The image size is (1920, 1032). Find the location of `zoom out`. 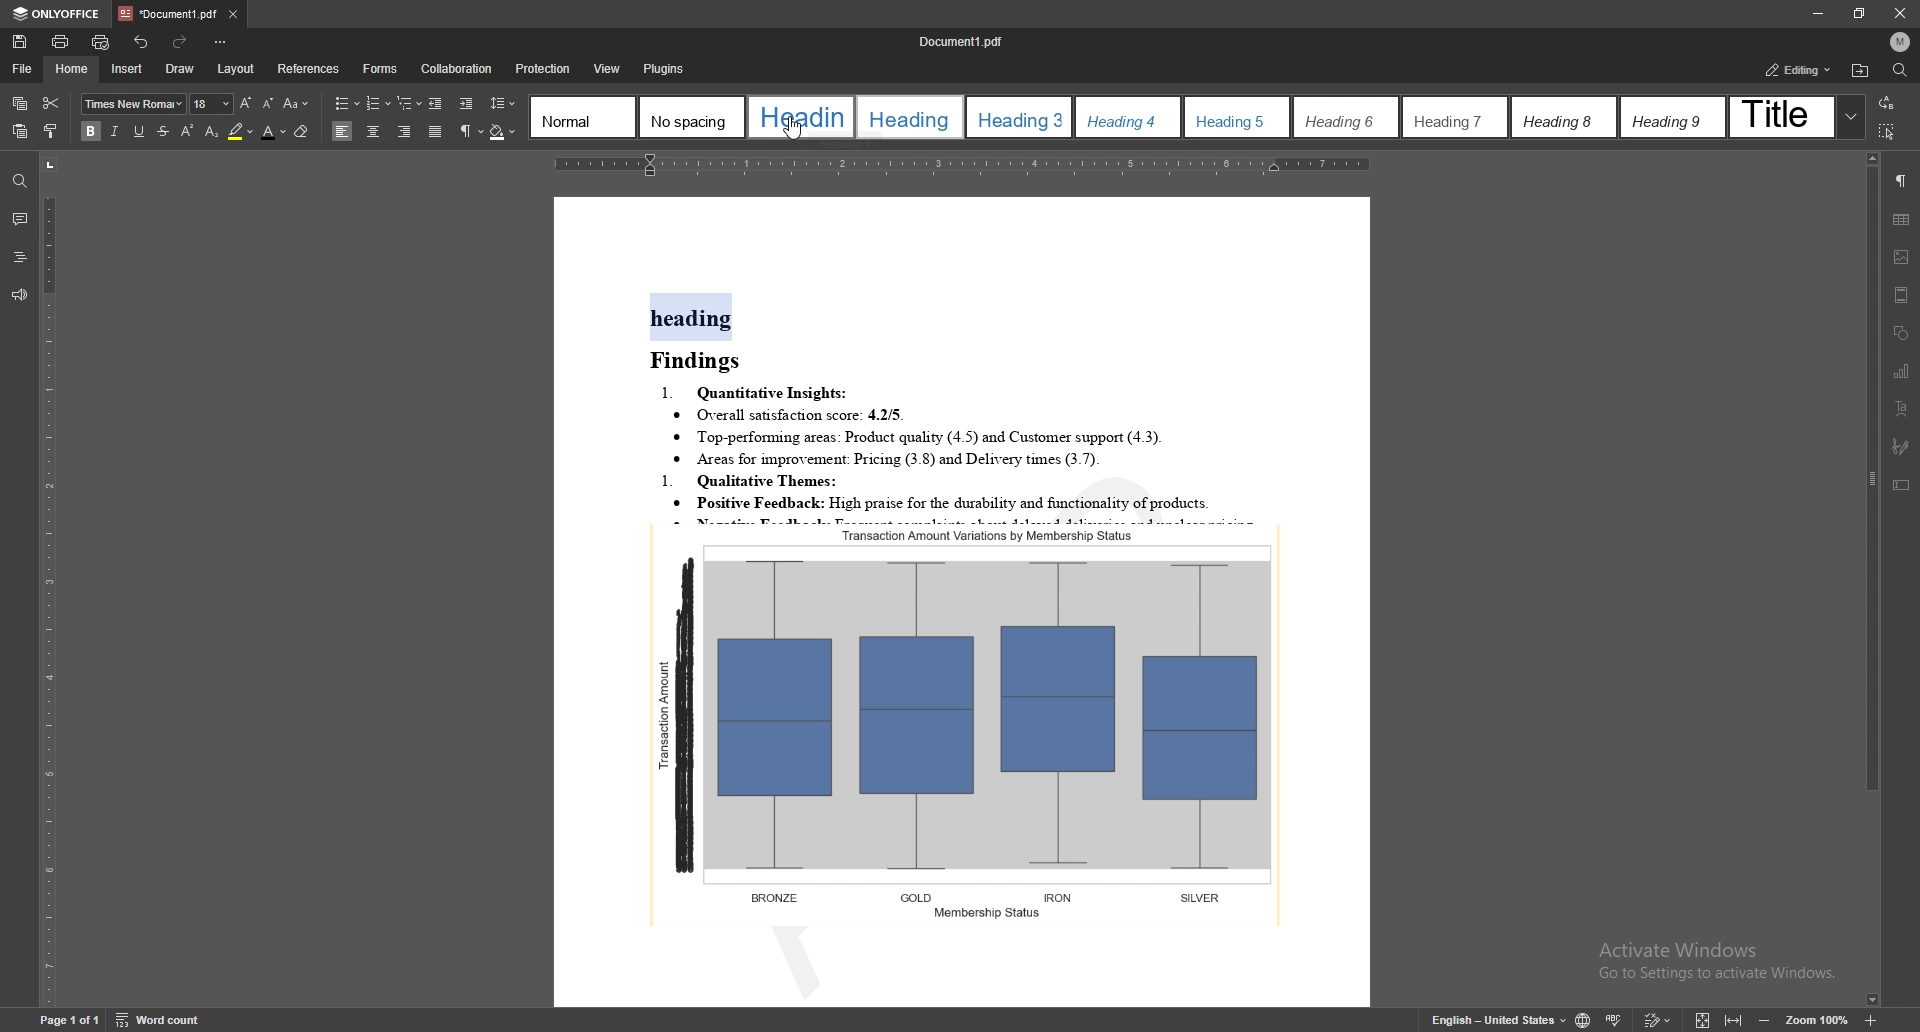

zoom out is located at coordinates (1767, 1020).